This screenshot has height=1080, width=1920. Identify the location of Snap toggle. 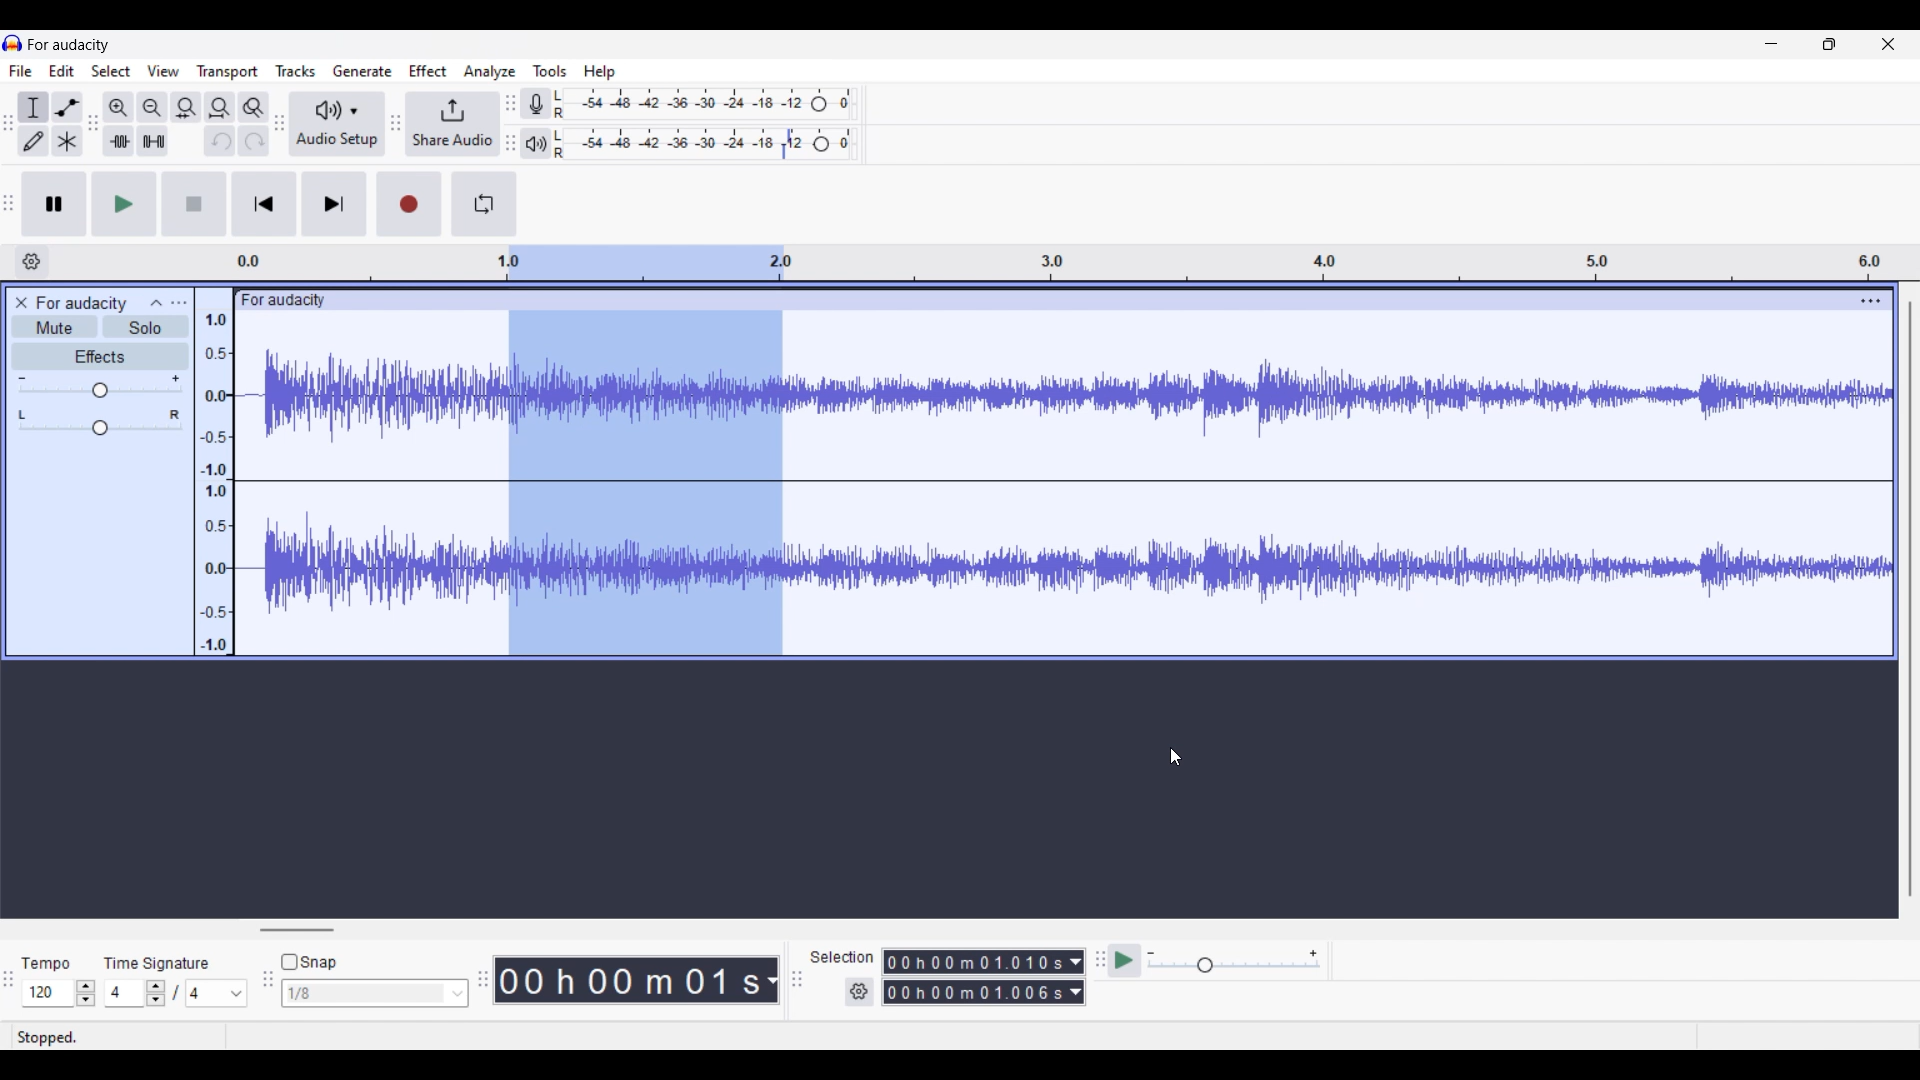
(308, 962).